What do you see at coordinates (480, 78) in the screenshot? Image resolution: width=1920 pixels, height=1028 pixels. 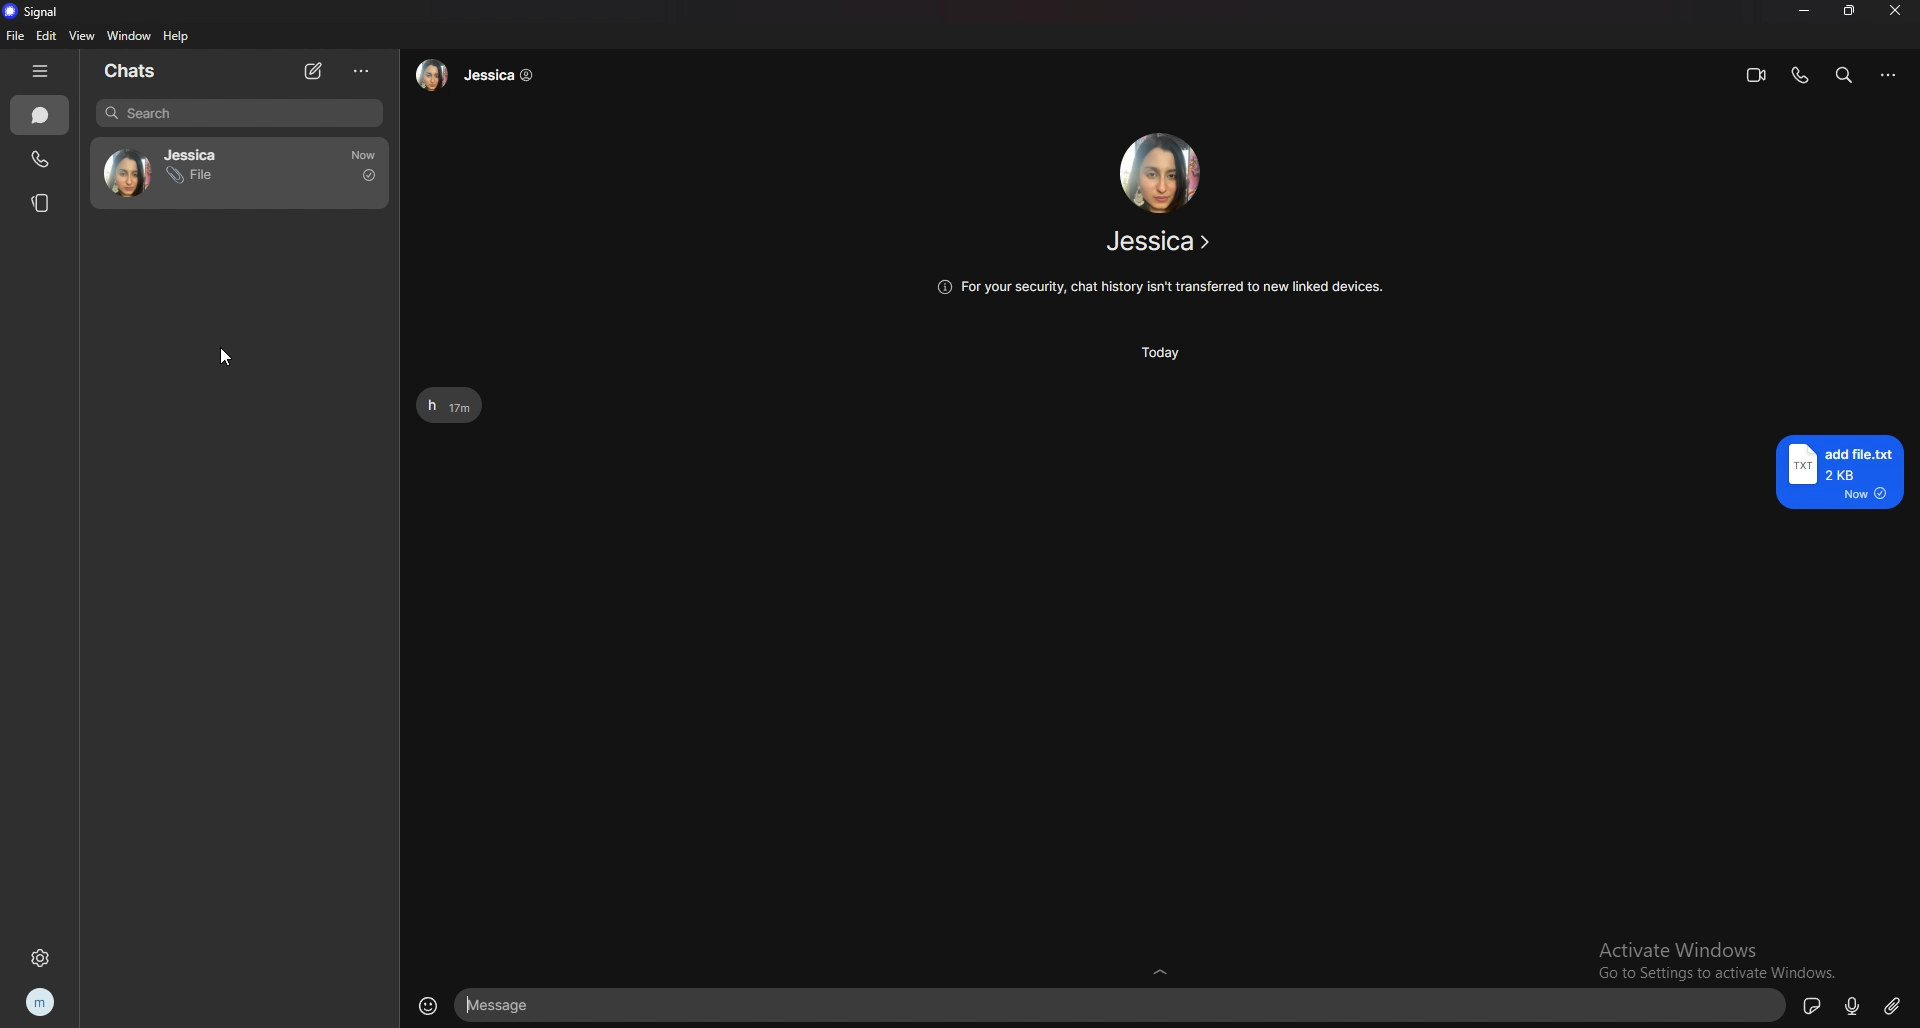 I see `Jessica ©` at bounding box center [480, 78].